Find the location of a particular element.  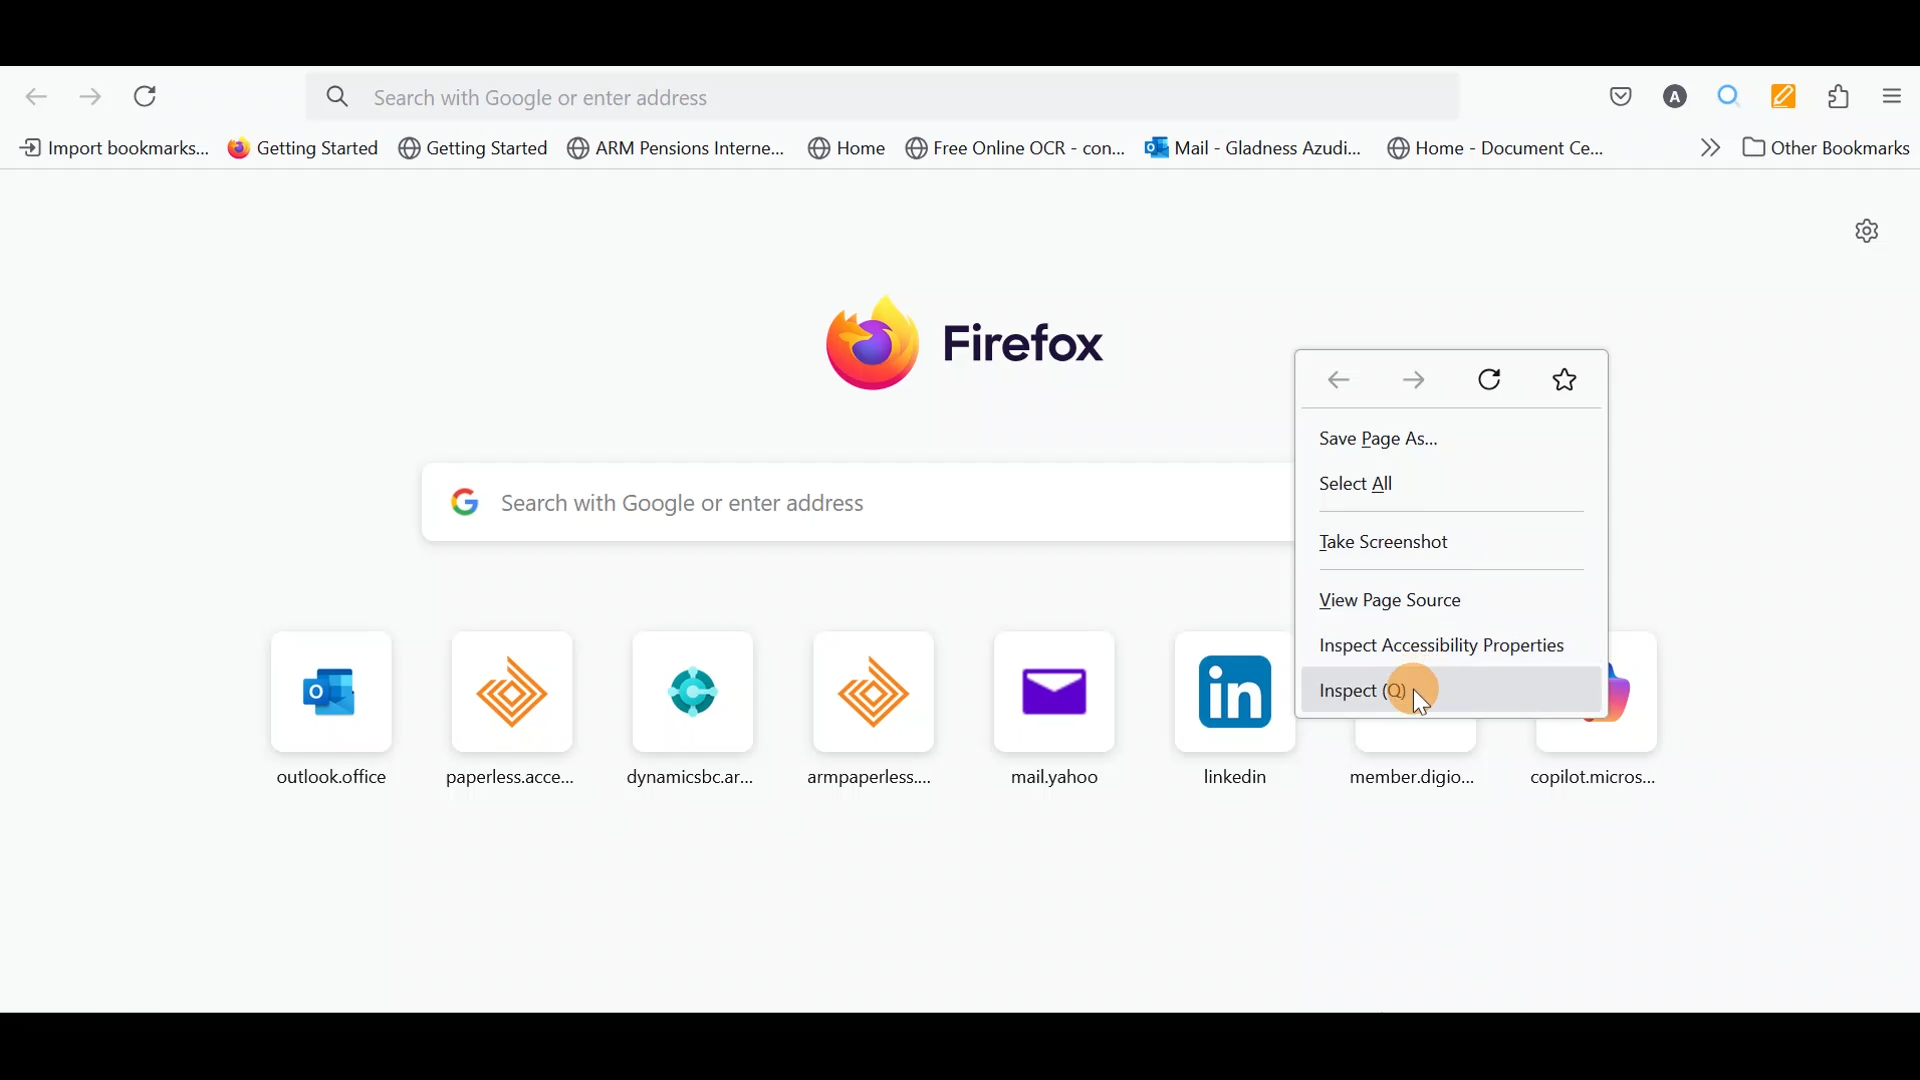

Show more bookmarks is located at coordinates (1690, 149).